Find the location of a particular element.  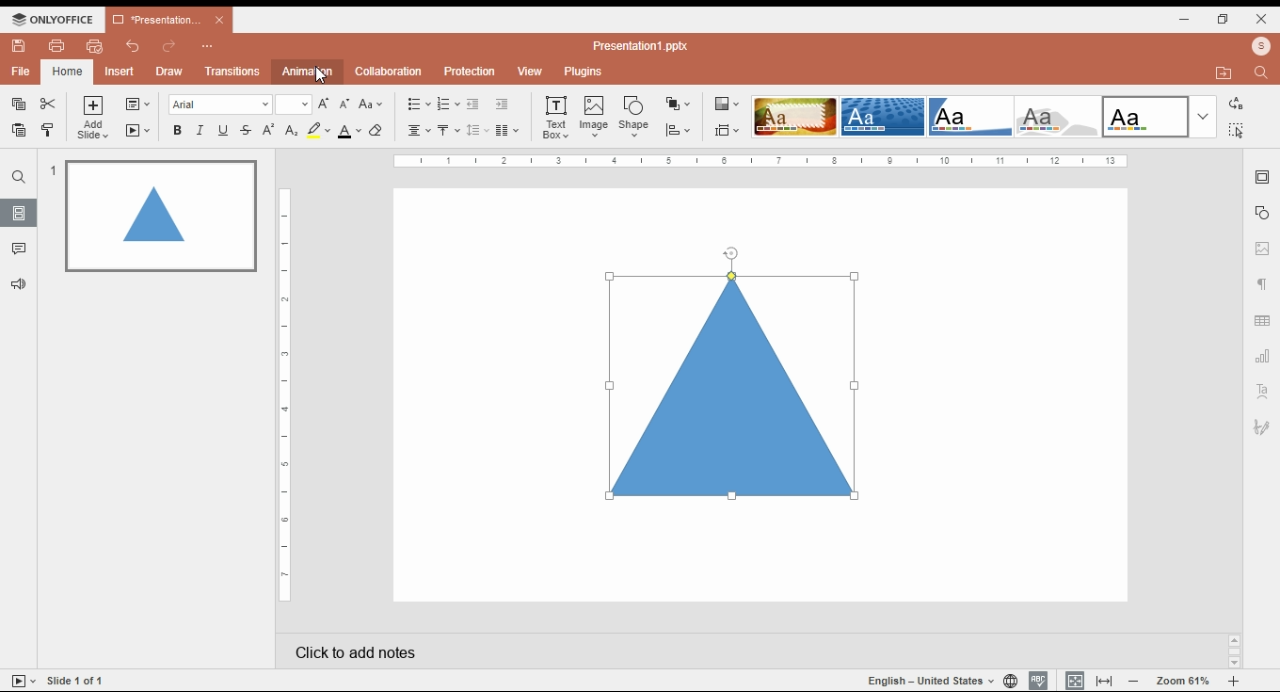

select slide size is located at coordinates (726, 130).